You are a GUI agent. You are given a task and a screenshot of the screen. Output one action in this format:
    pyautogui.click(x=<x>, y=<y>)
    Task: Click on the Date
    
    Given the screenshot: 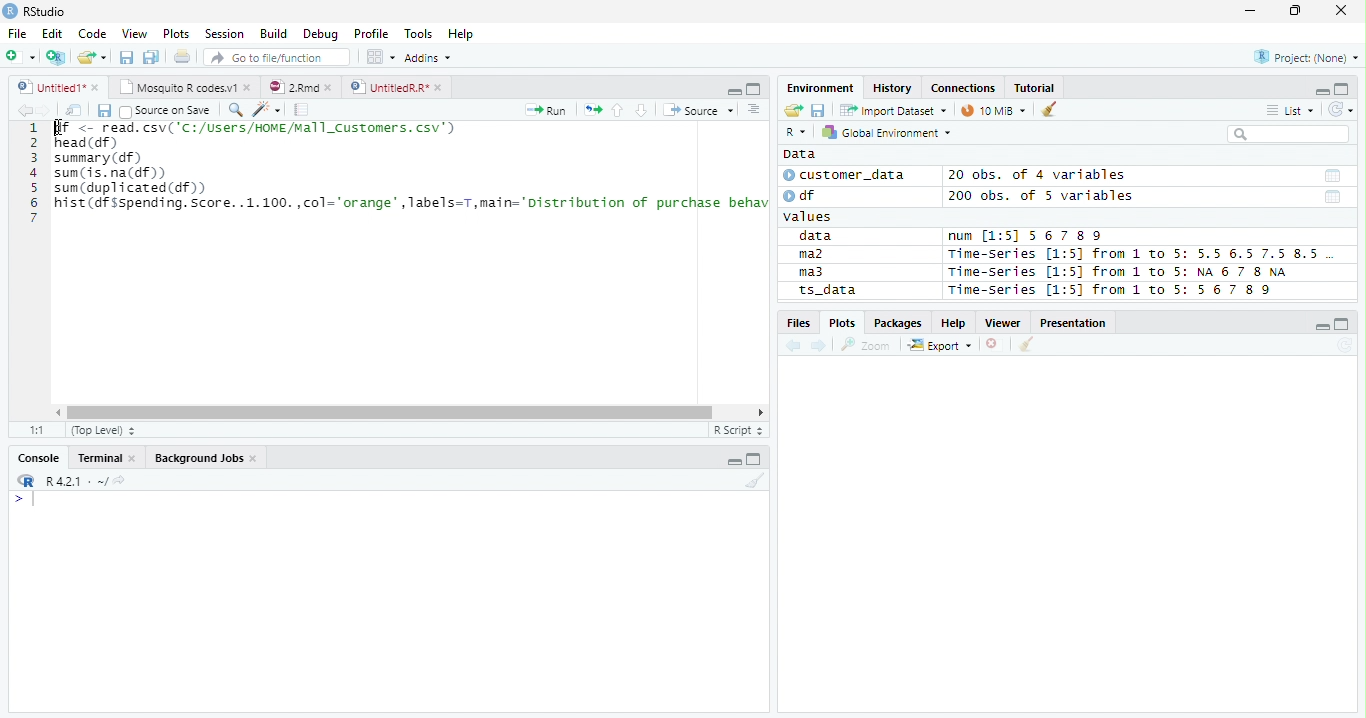 What is the action you would take?
    pyautogui.click(x=1333, y=198)
    